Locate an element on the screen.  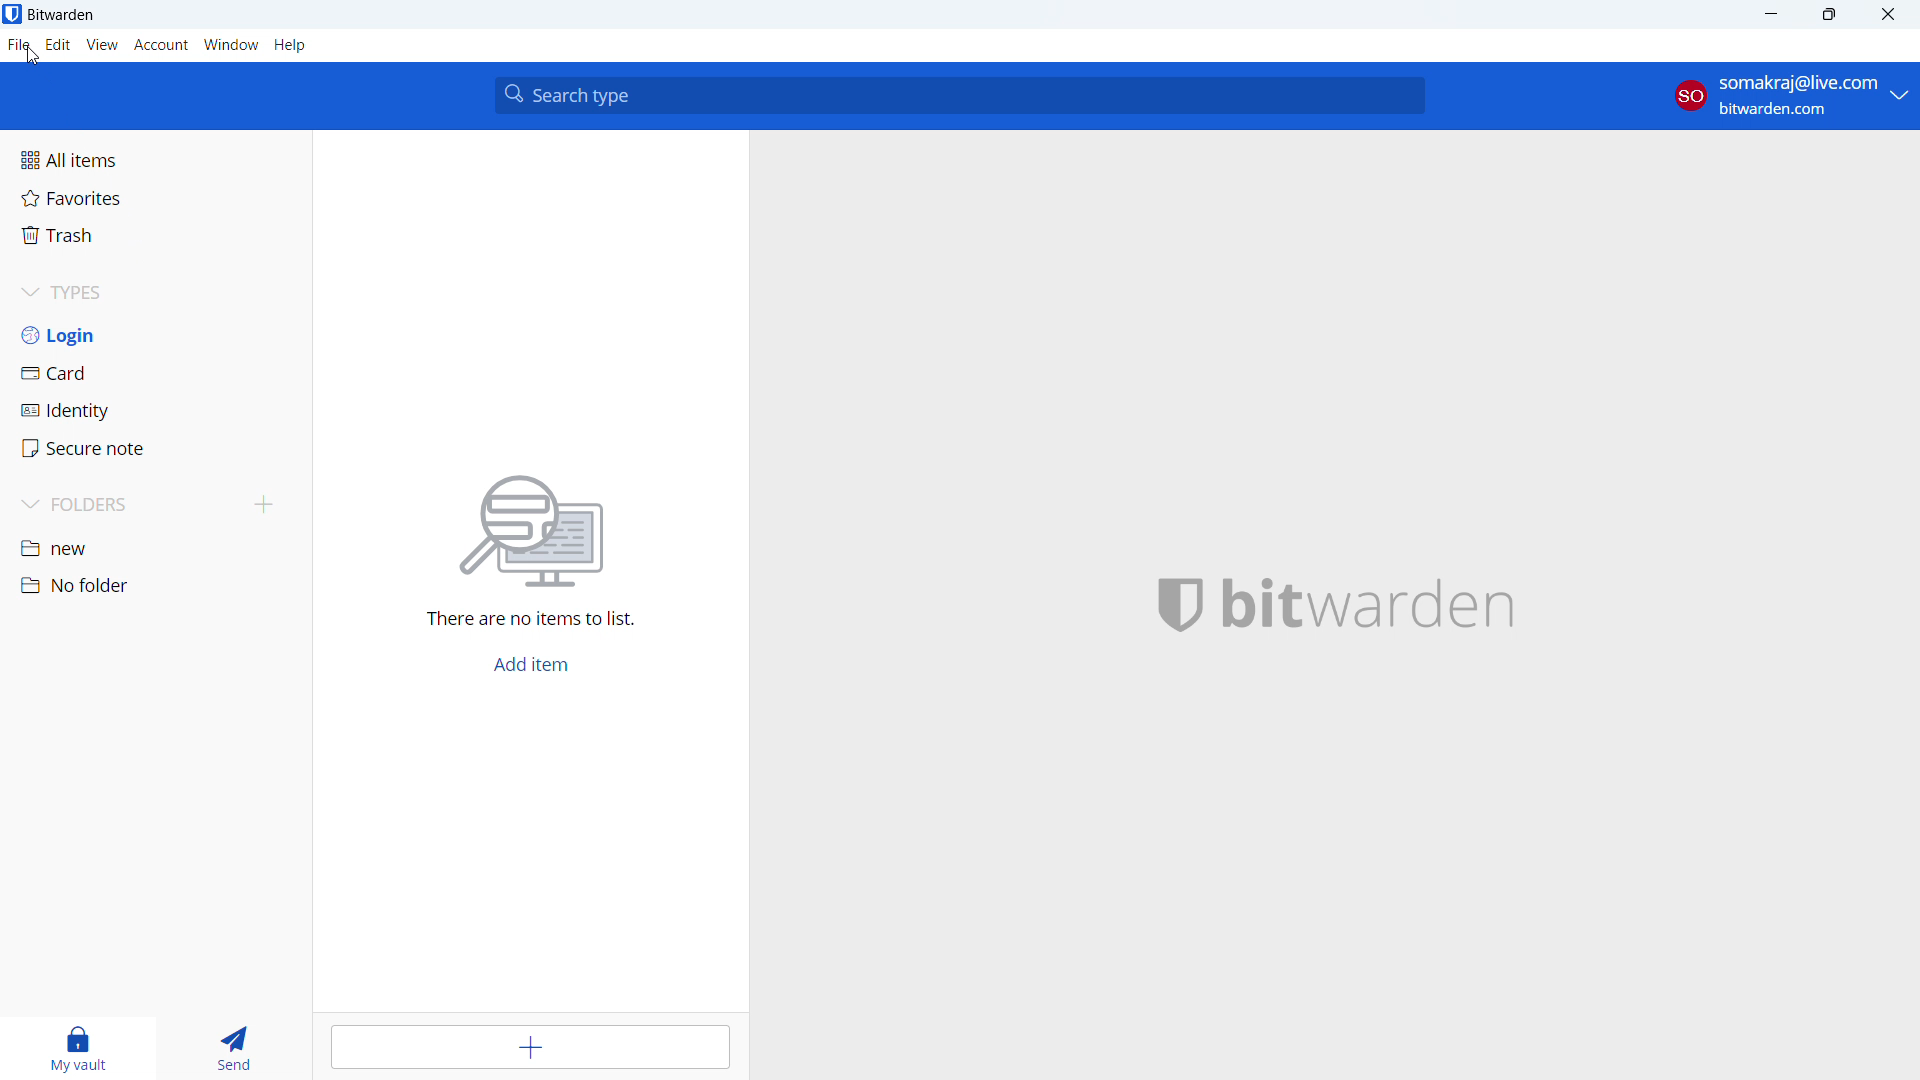
Bitwarden logo is located at coordinates (1167, 606).